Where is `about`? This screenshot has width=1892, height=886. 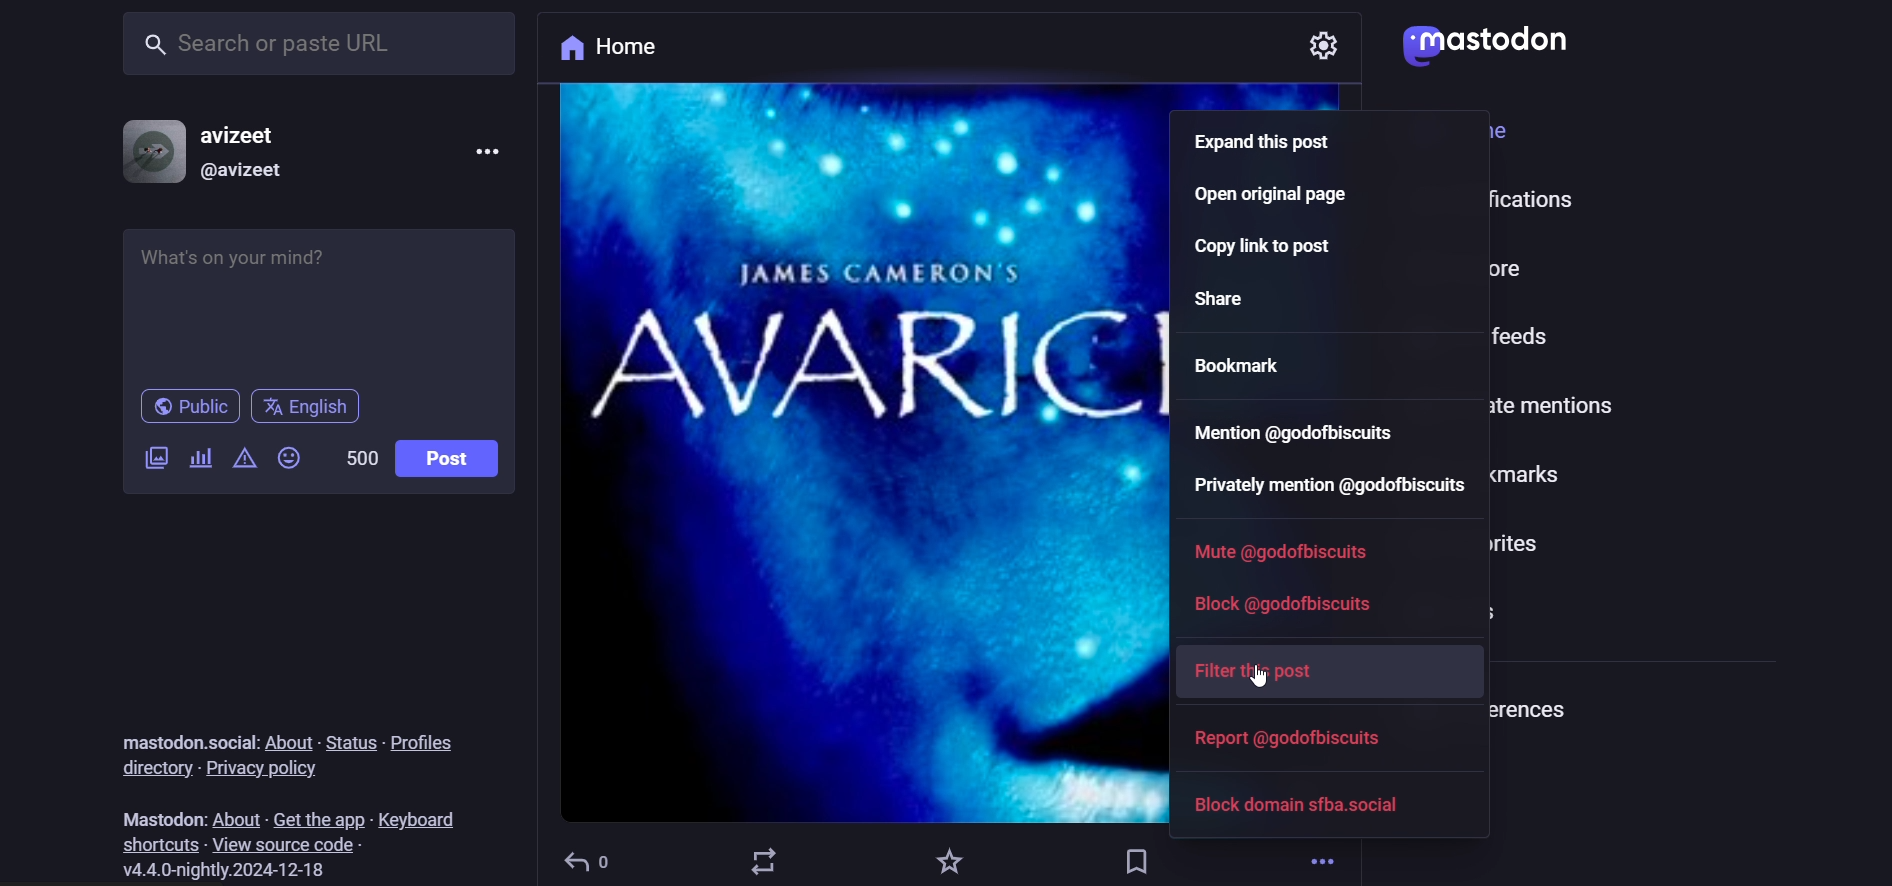
about is located at coordinates (288, 739).